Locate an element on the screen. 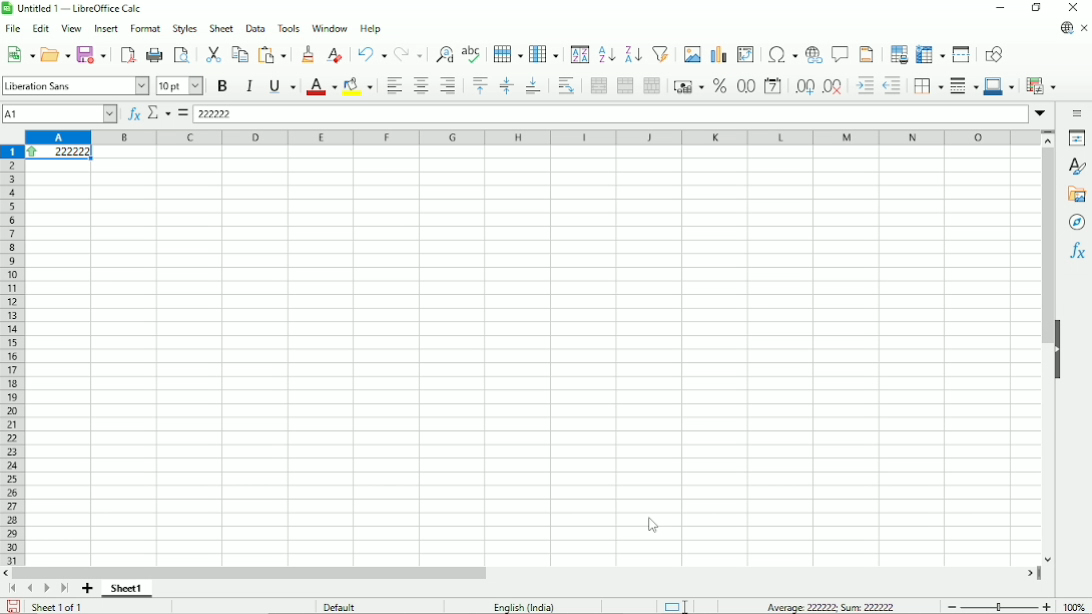 The width and height of the screenshot is (1092, 614). Border styles is located at coordinates (963, 85).